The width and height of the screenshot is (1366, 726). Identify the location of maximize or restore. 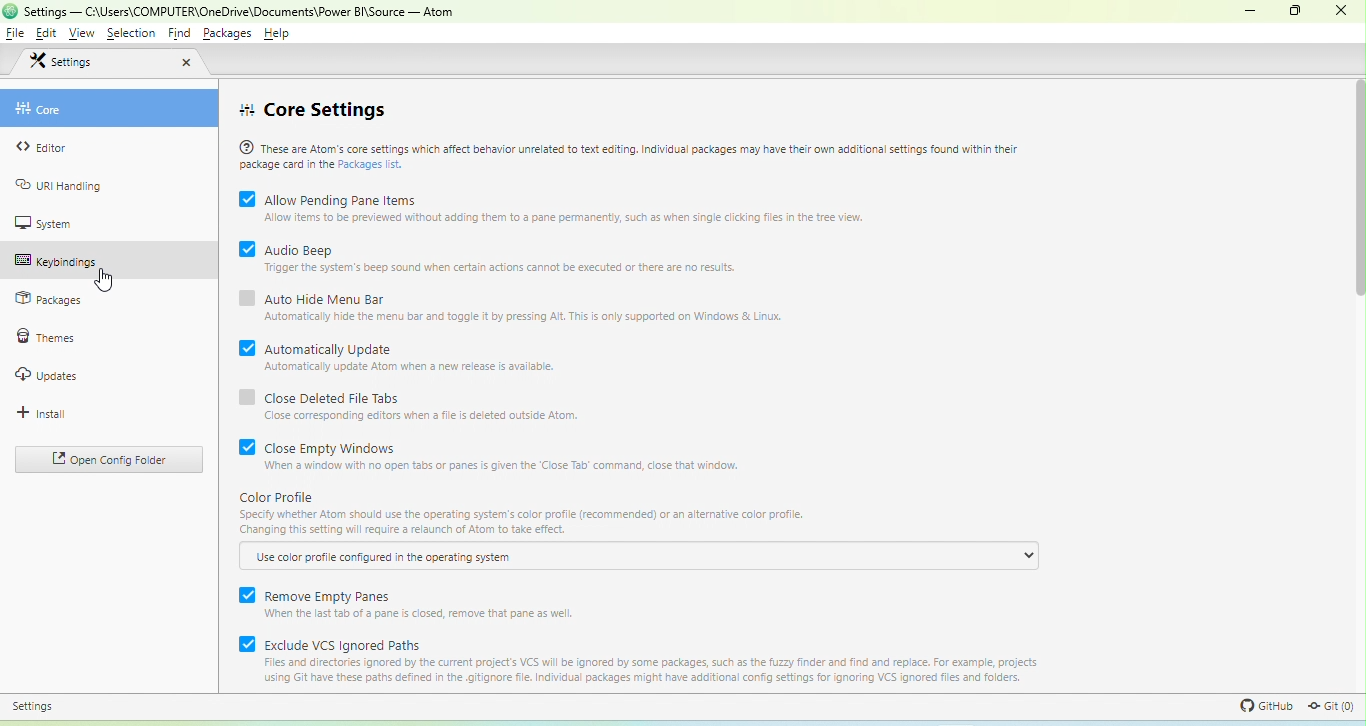
(1294, 12).